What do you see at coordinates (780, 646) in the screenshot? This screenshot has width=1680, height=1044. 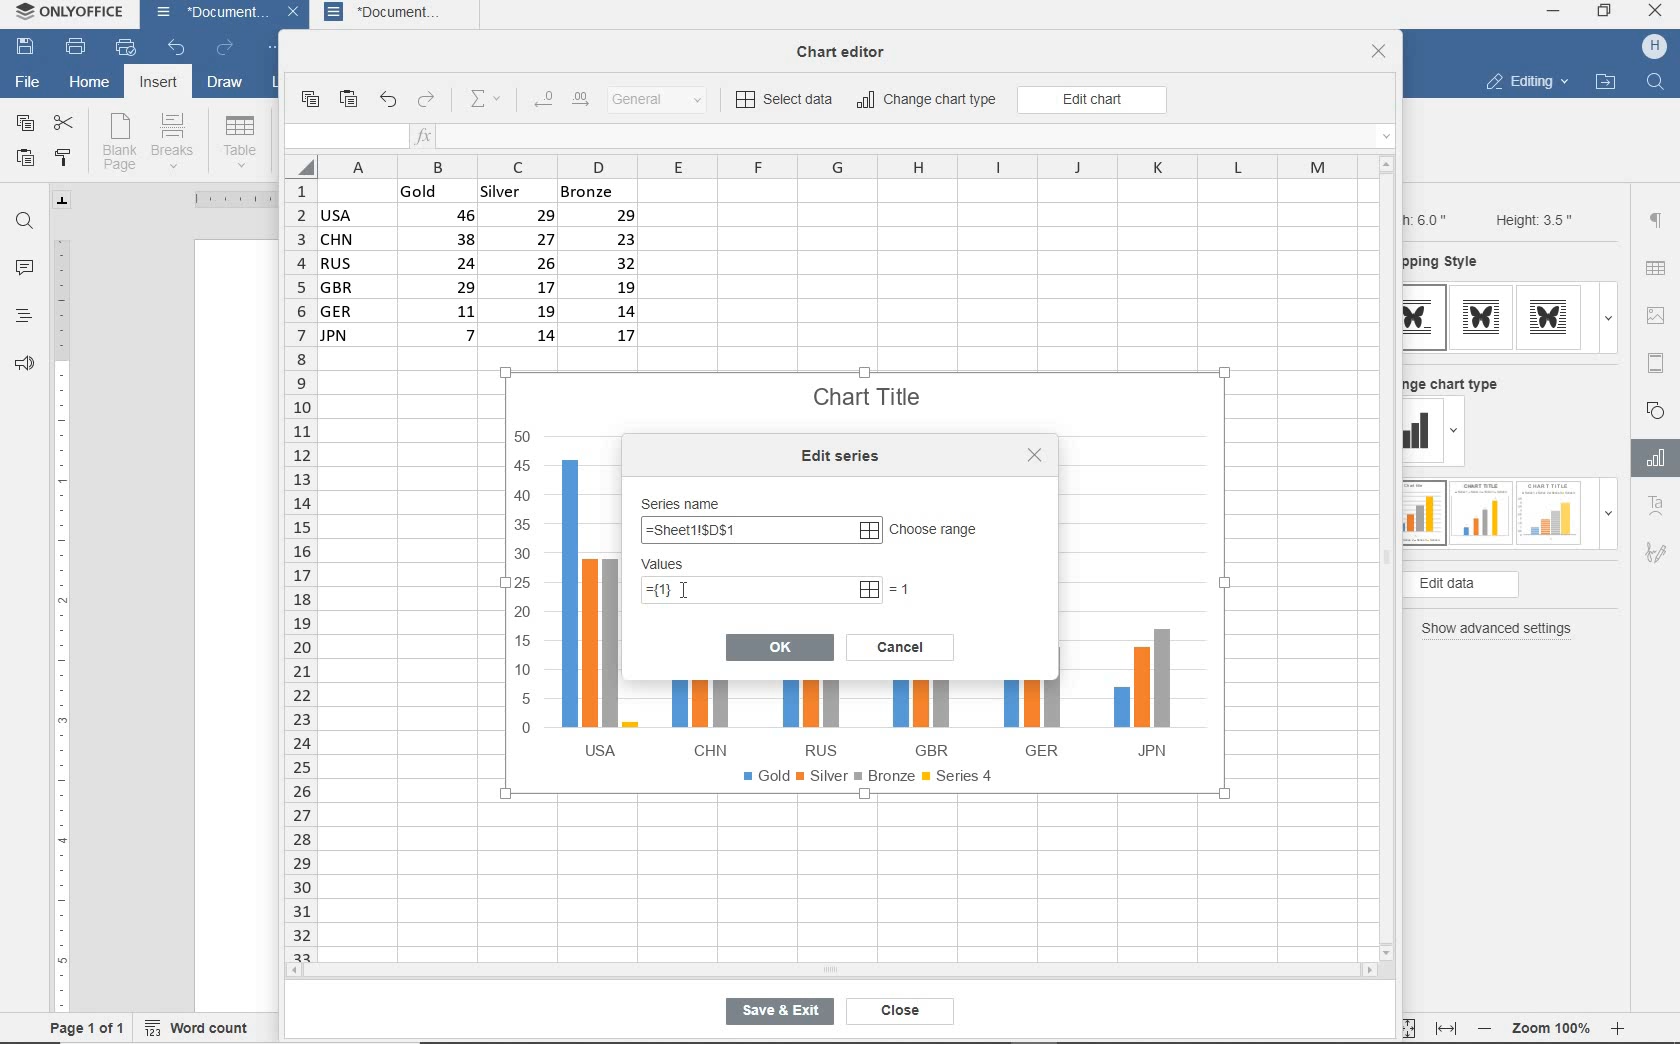 I see `ok` at bounding box center [780, 646].